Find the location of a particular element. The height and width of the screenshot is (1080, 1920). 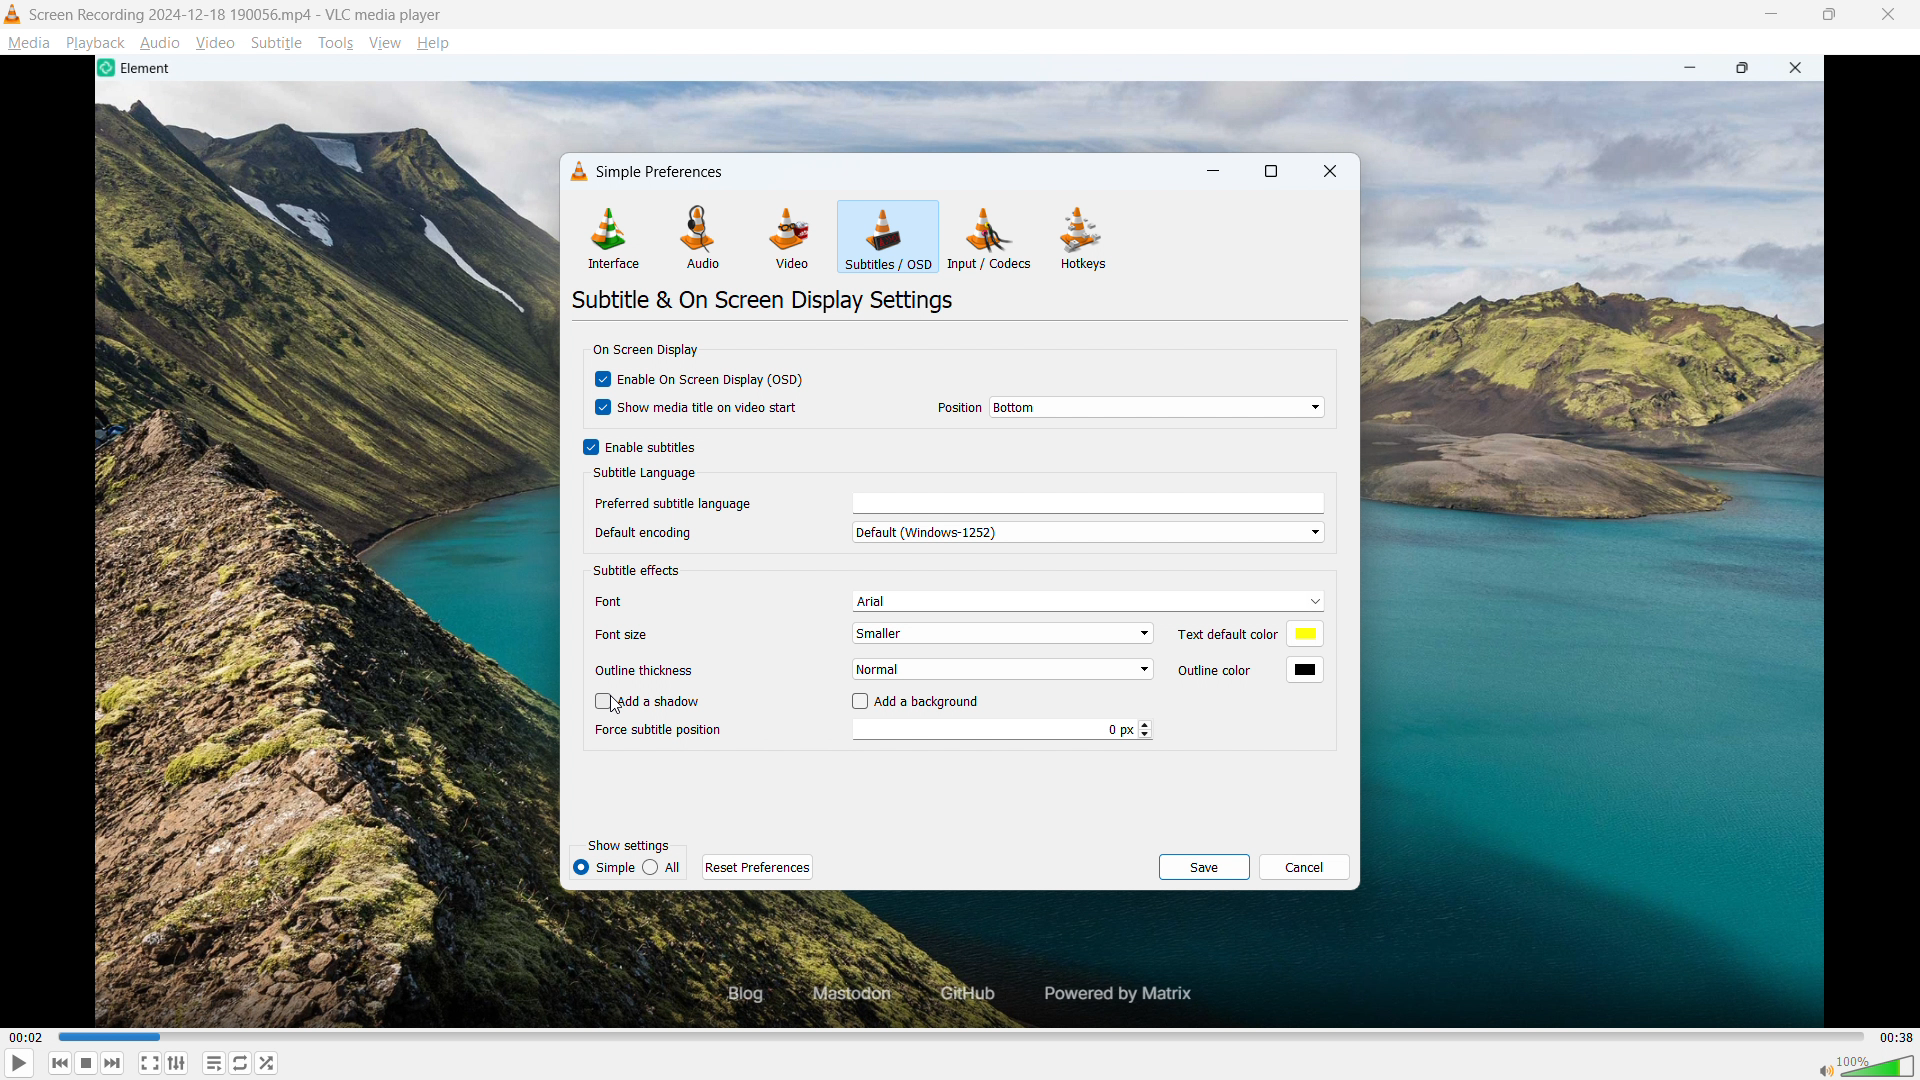

Stop playing  is located at coordinates (86, 1063).